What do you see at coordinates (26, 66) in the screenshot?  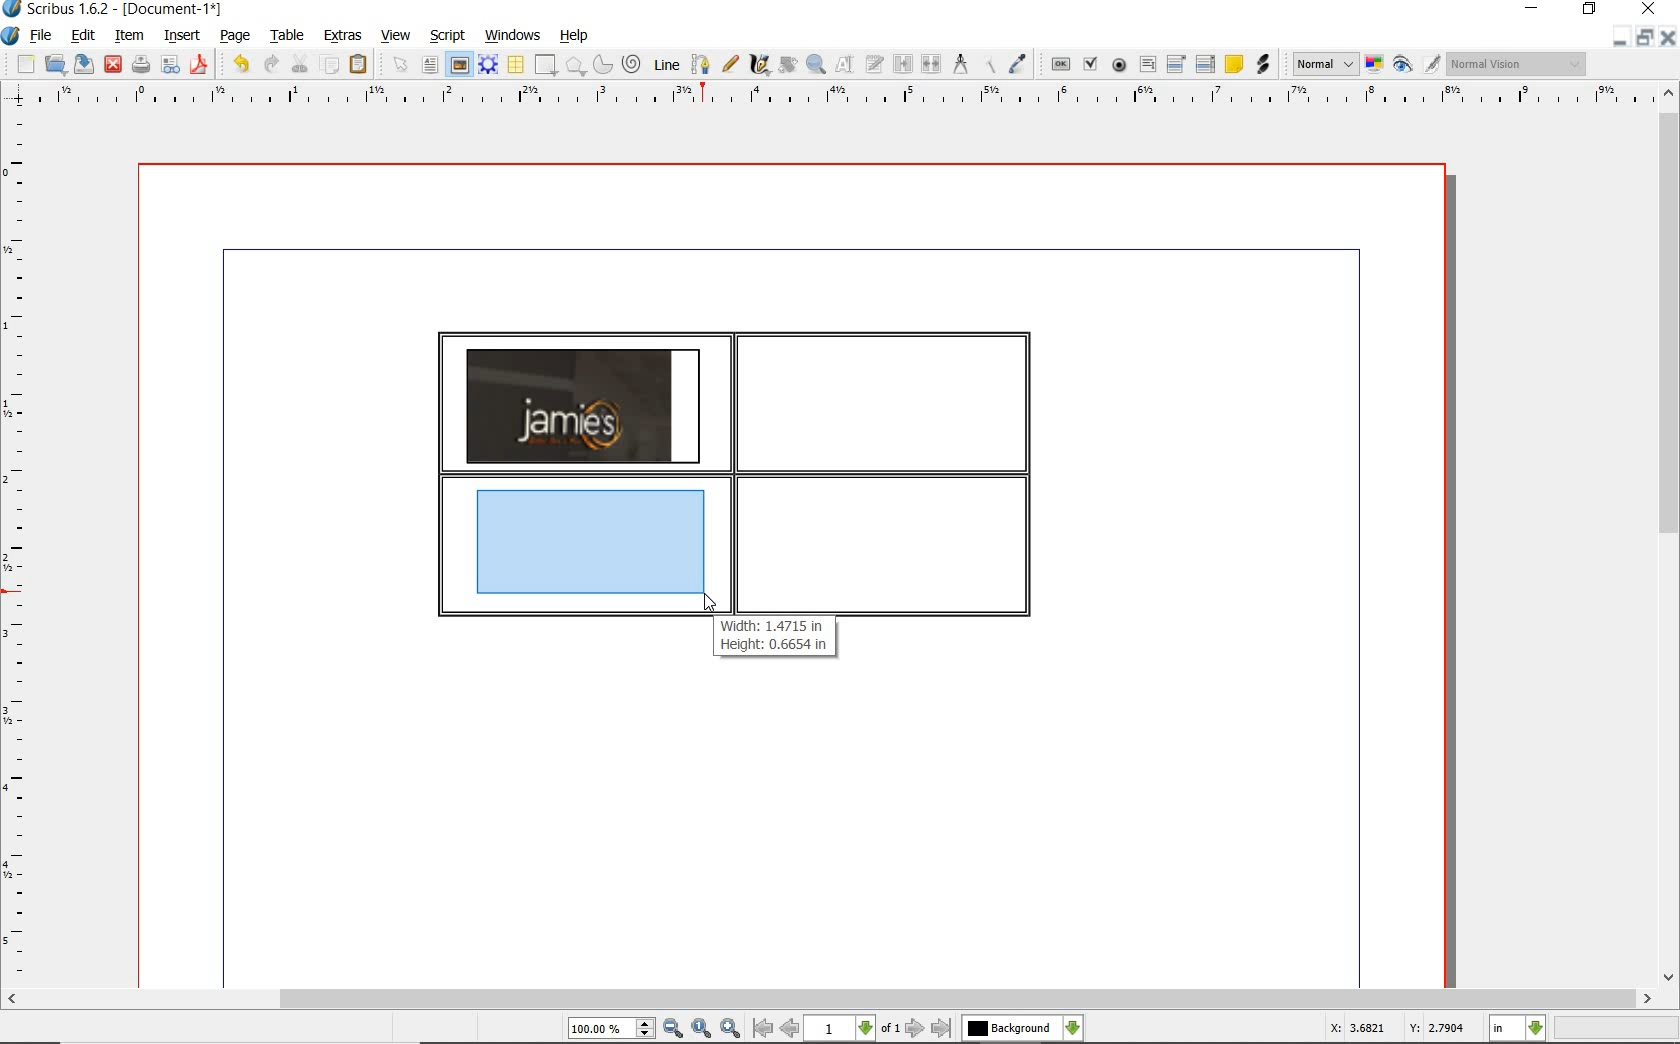 I see `new` at bounding box center [26, 66].